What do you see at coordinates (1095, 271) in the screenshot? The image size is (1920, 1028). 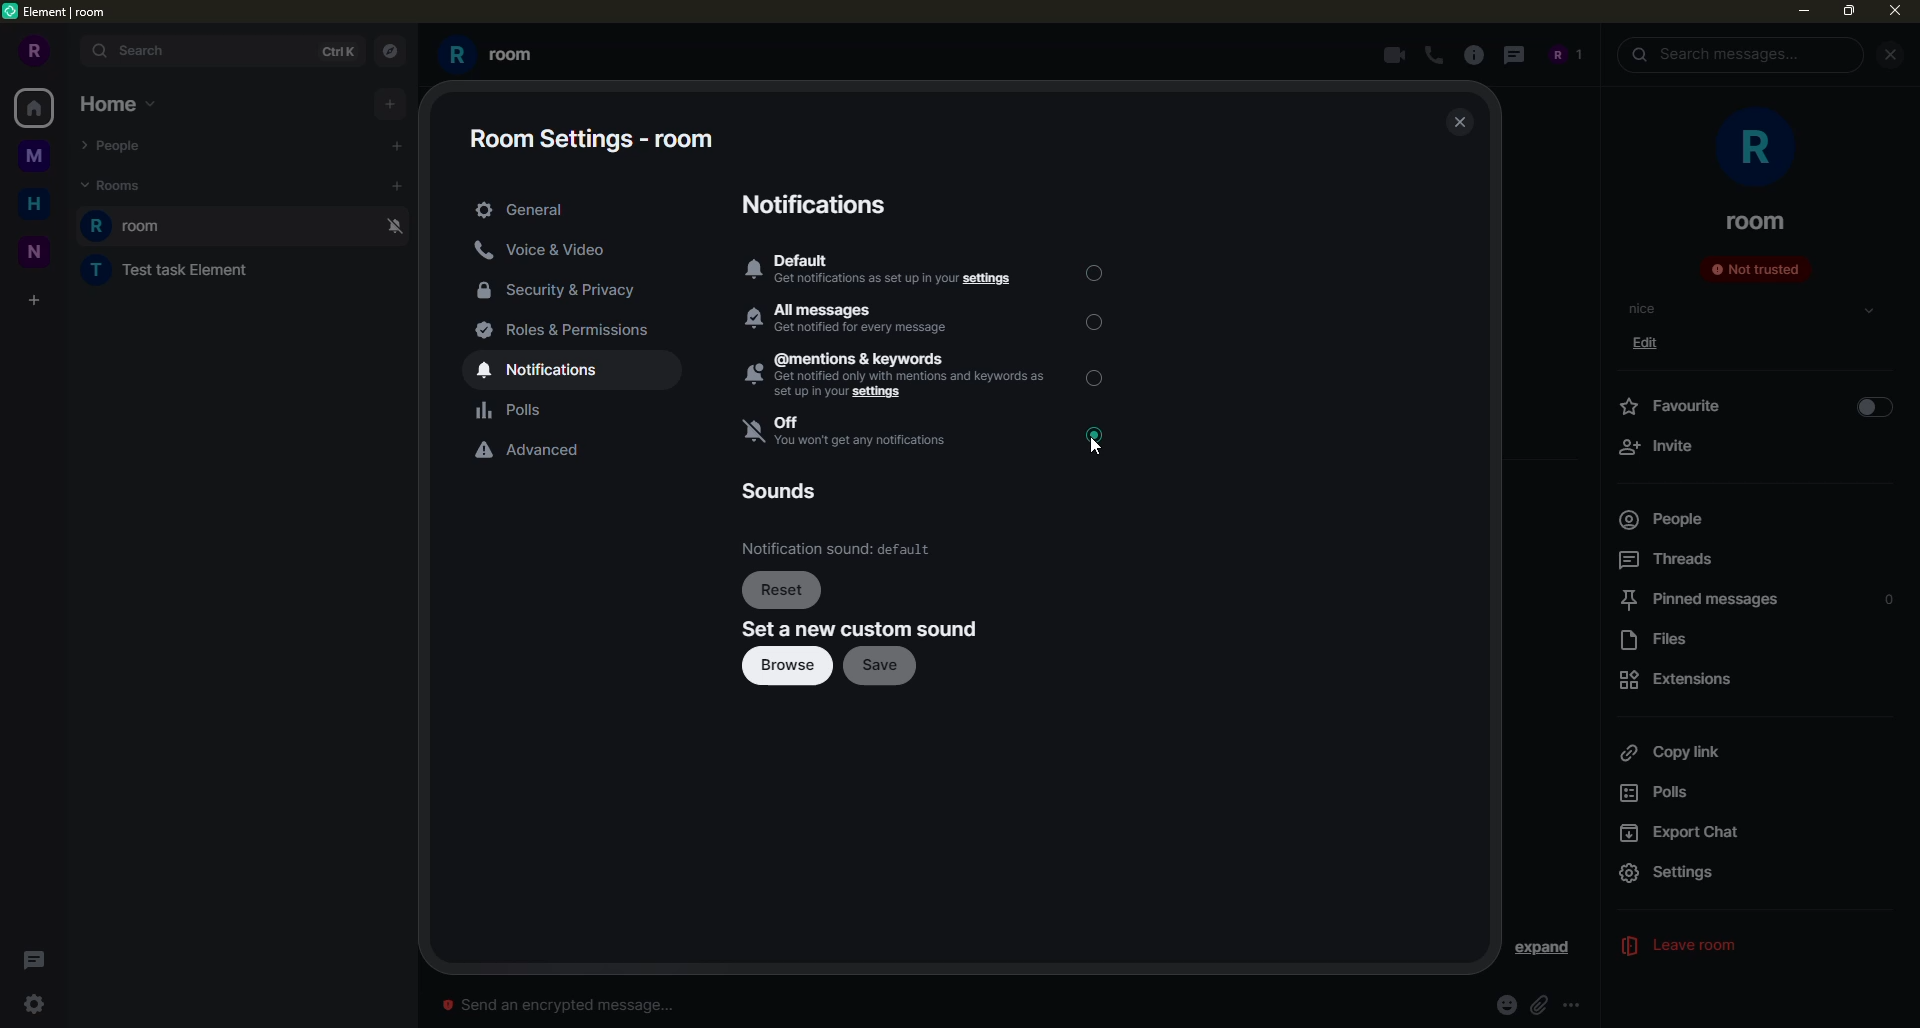 I see `selected` at bounding box center [1095, 271].